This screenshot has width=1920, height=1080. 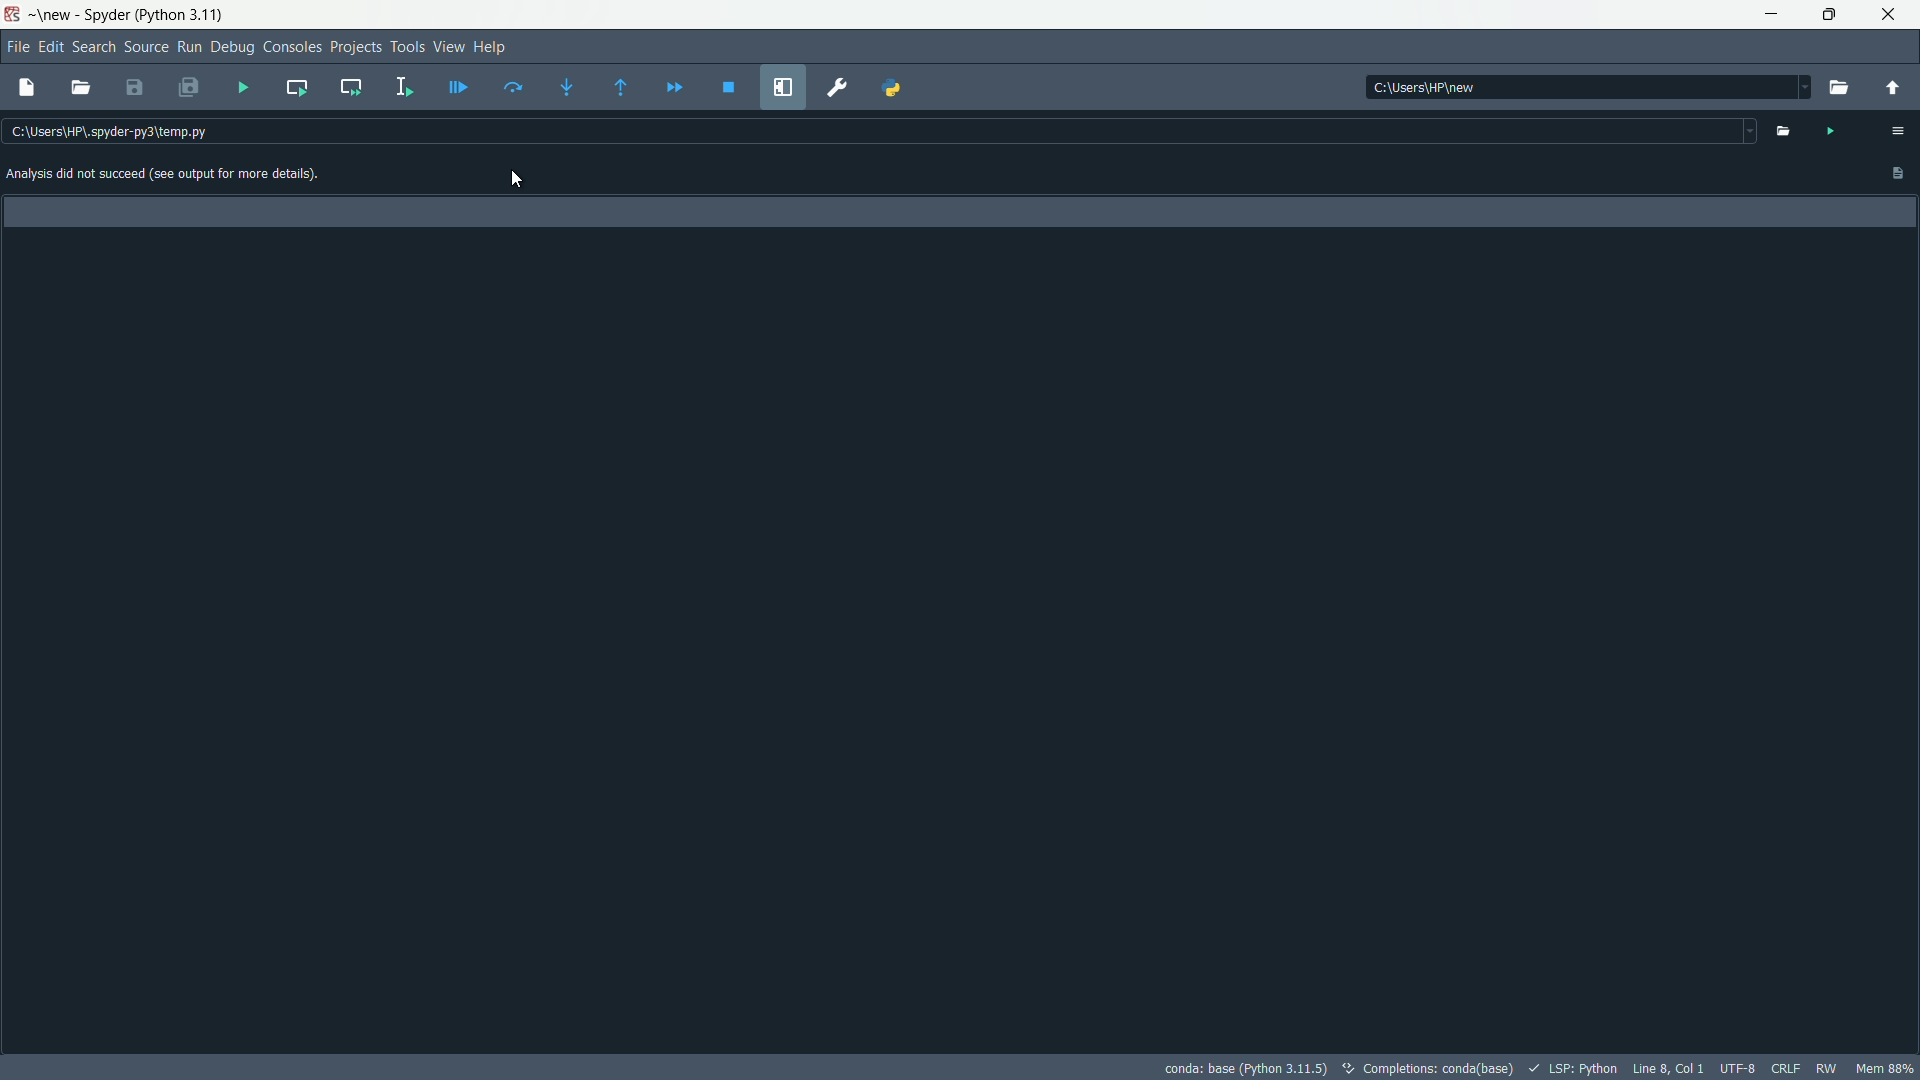 I want to click on run menu, so click(x=188, y=49).